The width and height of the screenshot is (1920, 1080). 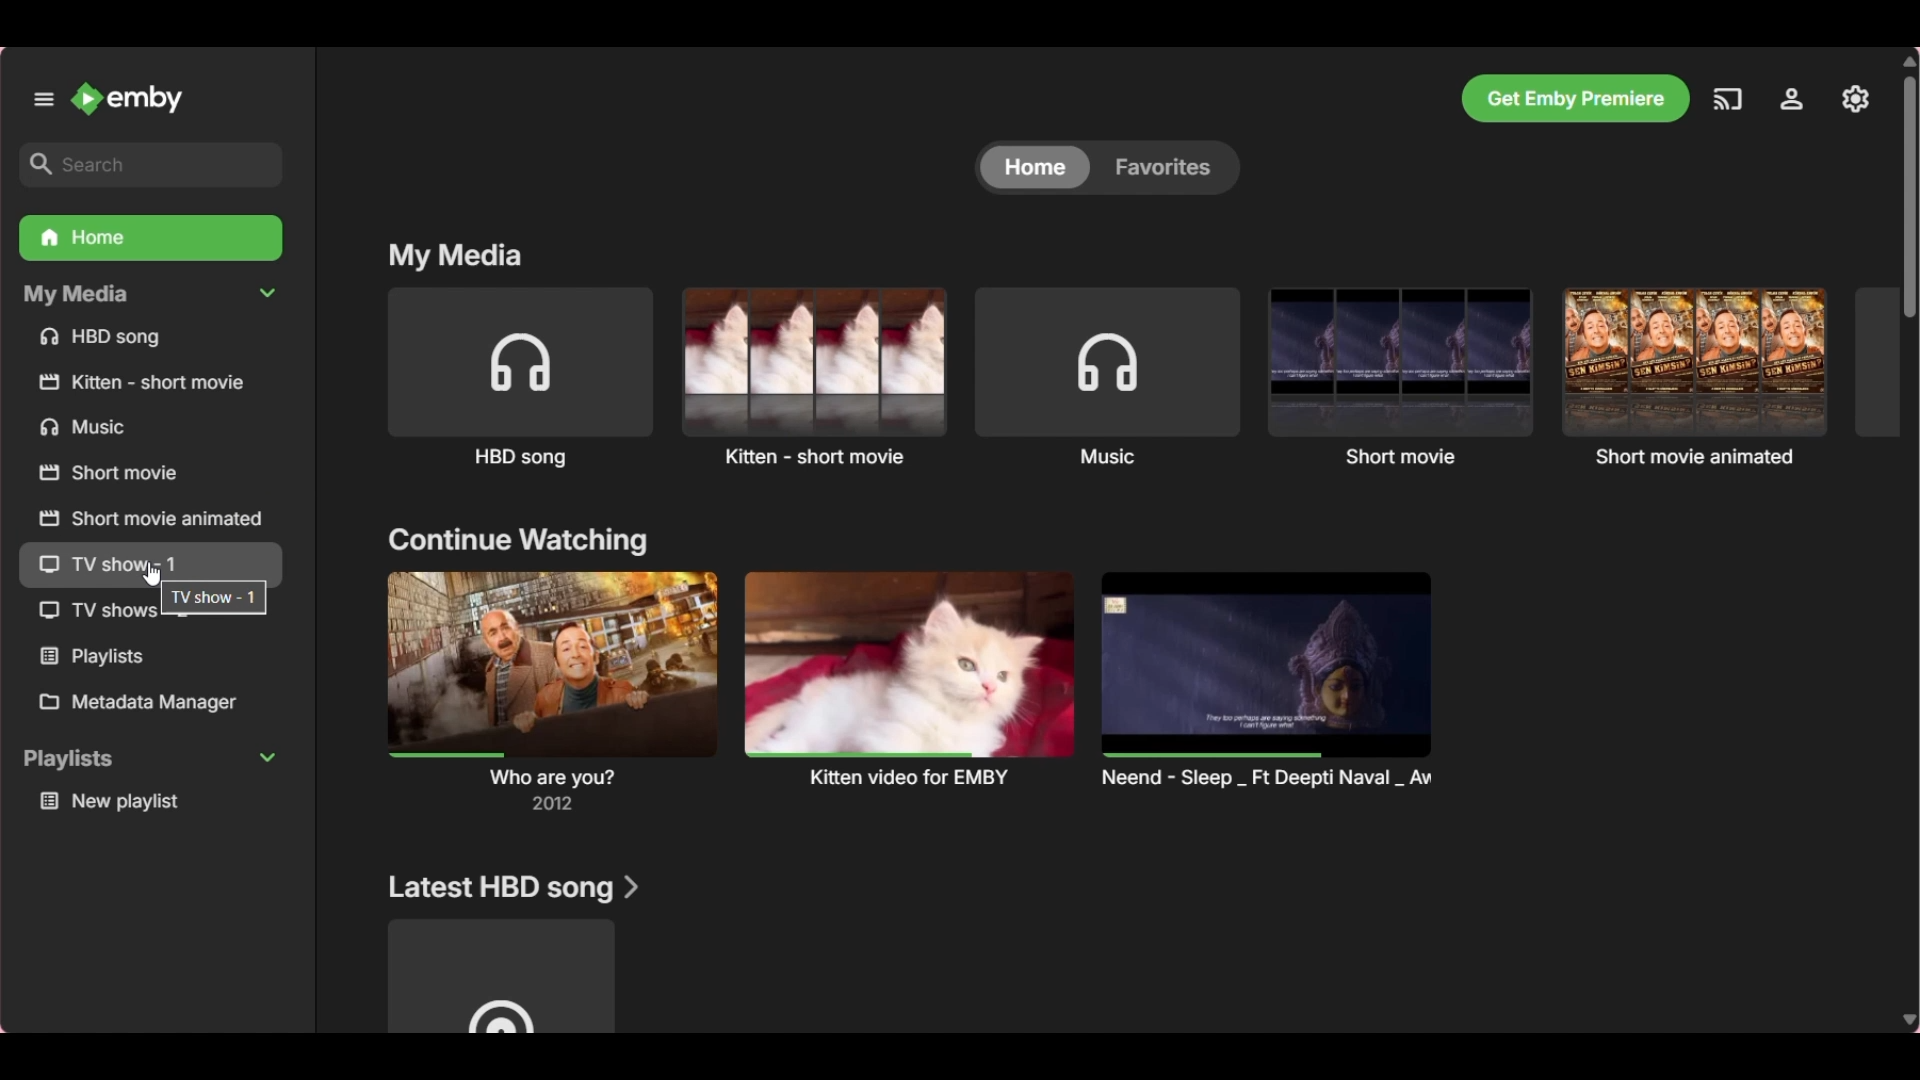 What do you see at coordinates (909, 681) in the screenshot?
I see `Latest watch` at bounding box center [909, 681].